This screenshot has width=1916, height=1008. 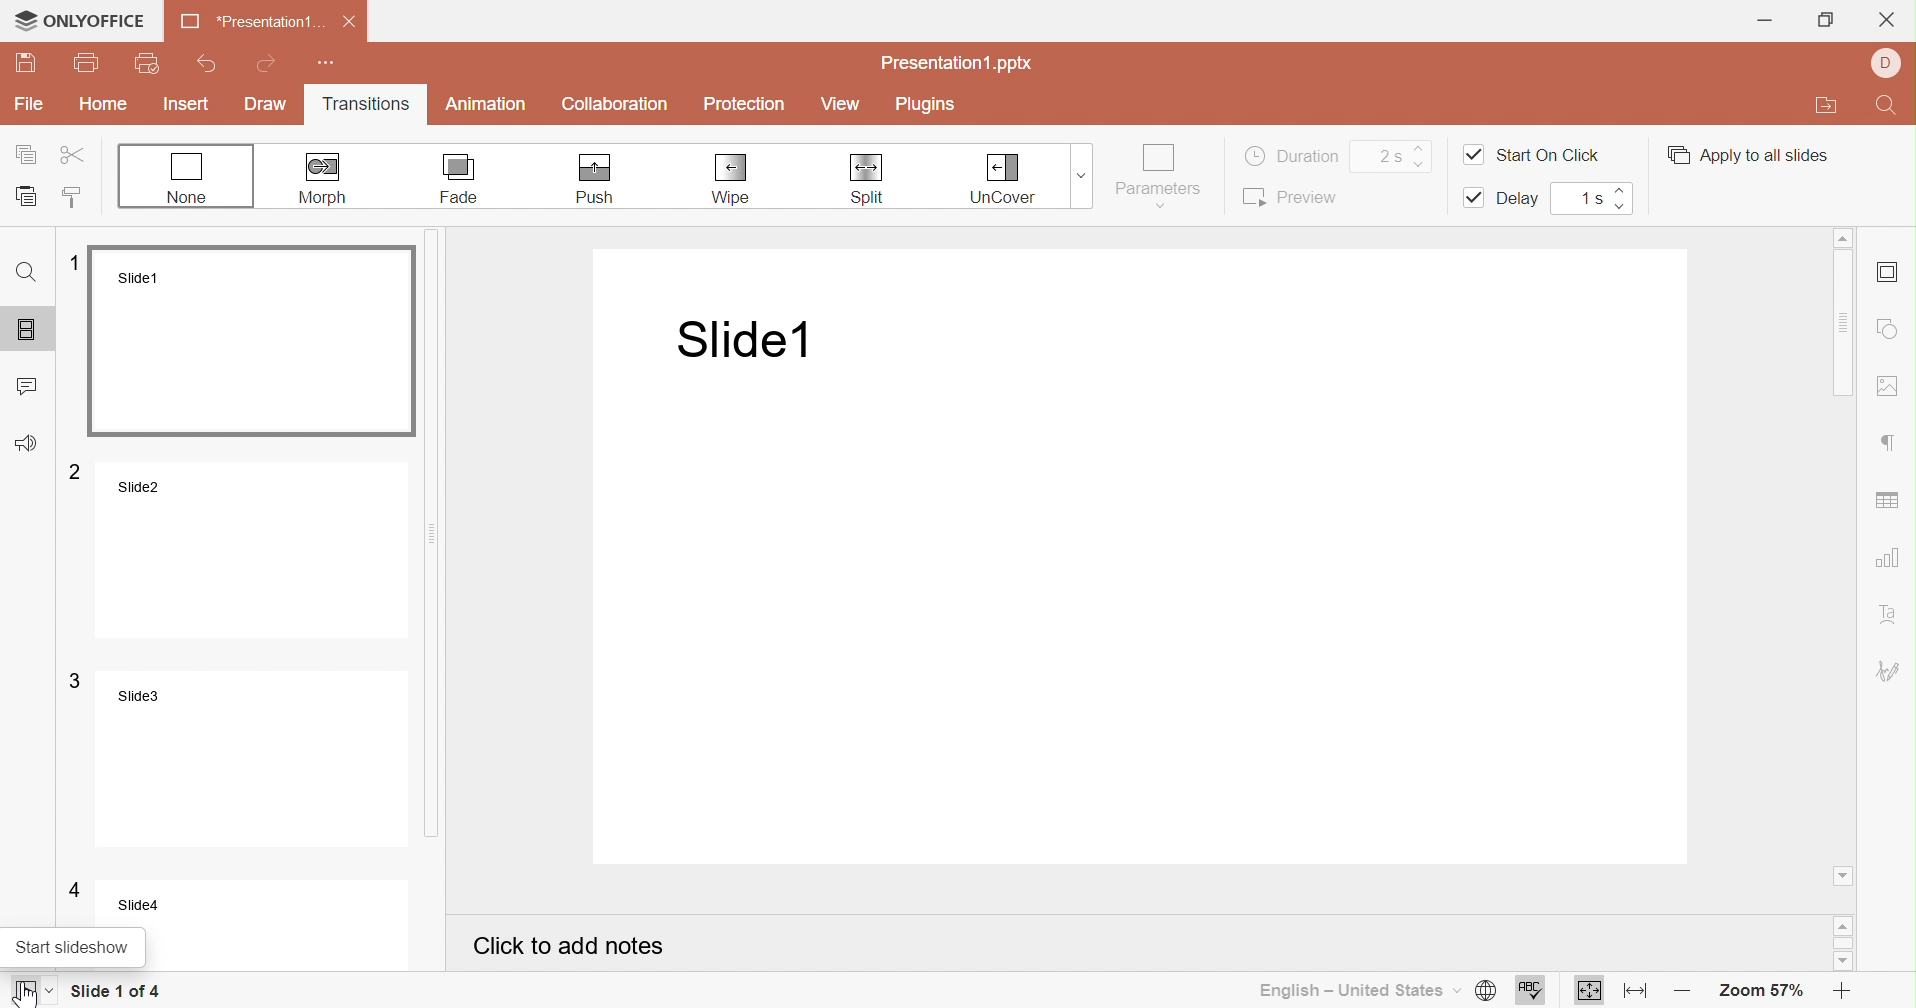 What do you see at coordinates (1765, 21) in the screenshot?
I see `Minimize` at bounding box center [1765, 21].